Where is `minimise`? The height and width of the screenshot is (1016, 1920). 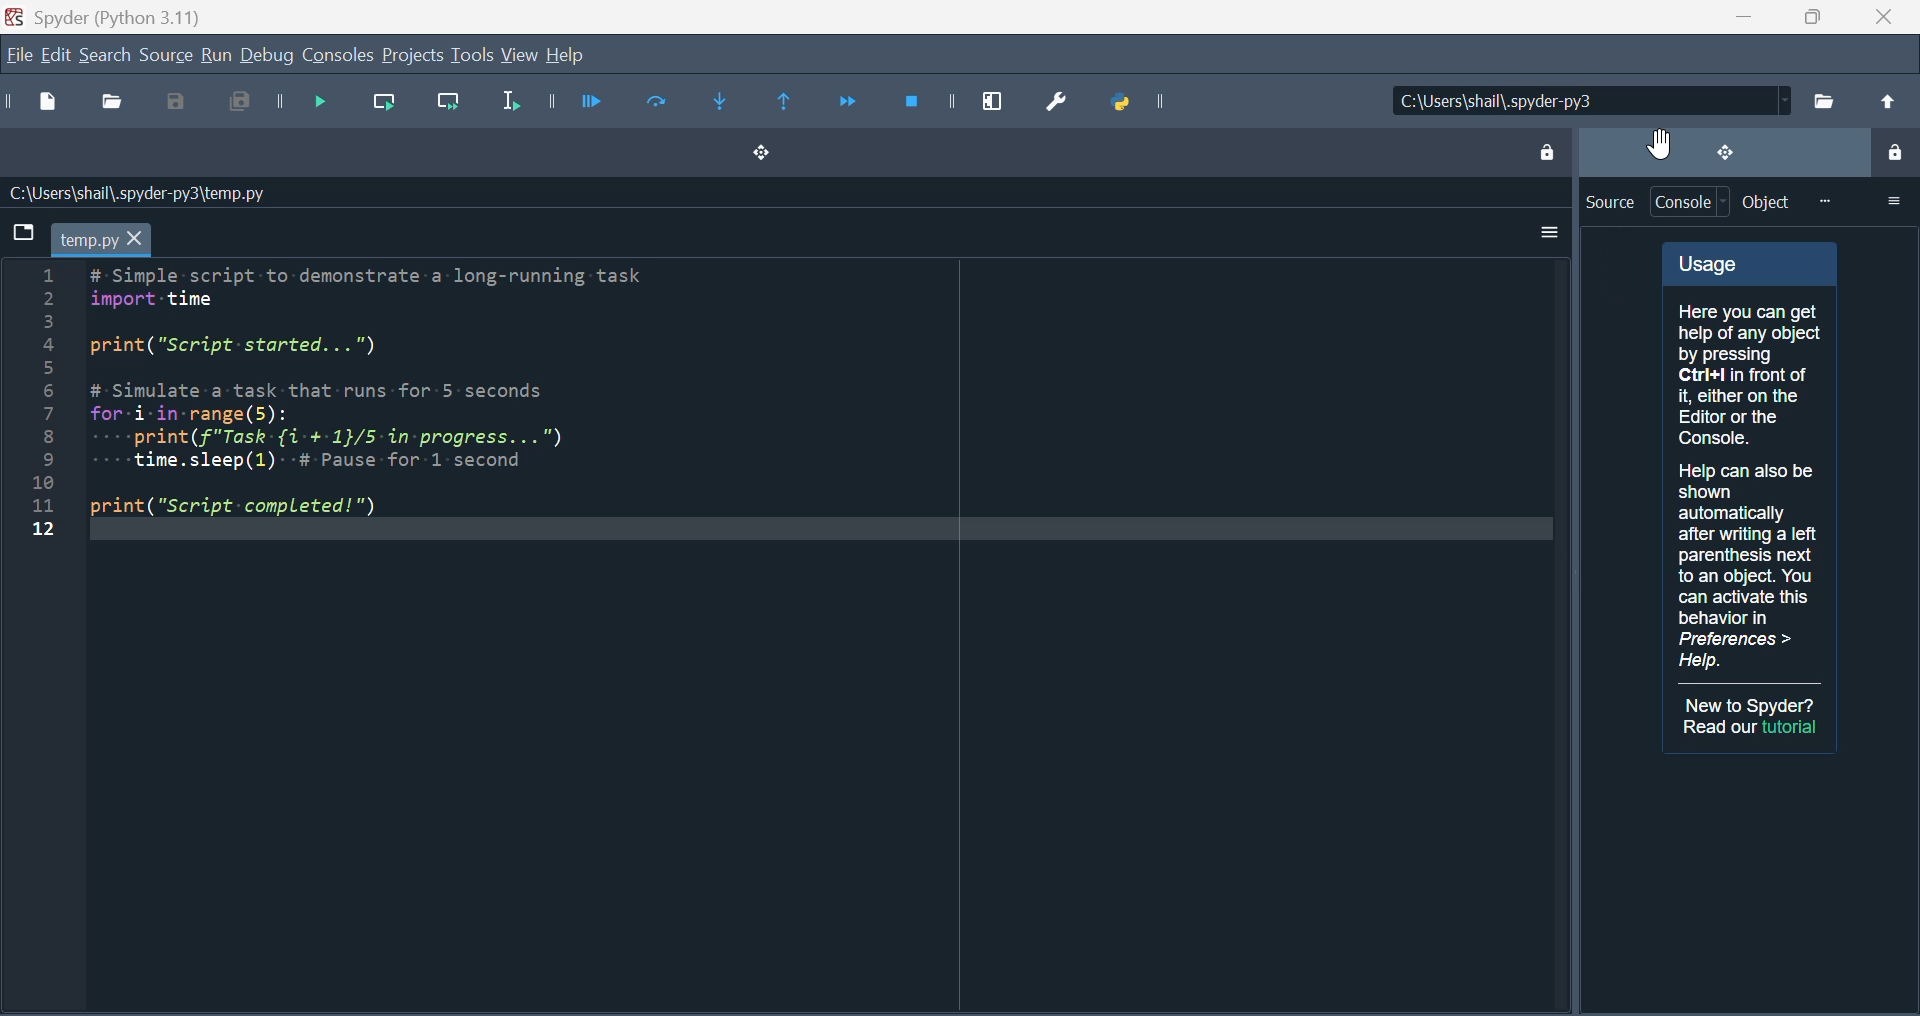 minimise is located at coordinates (1735, 17).